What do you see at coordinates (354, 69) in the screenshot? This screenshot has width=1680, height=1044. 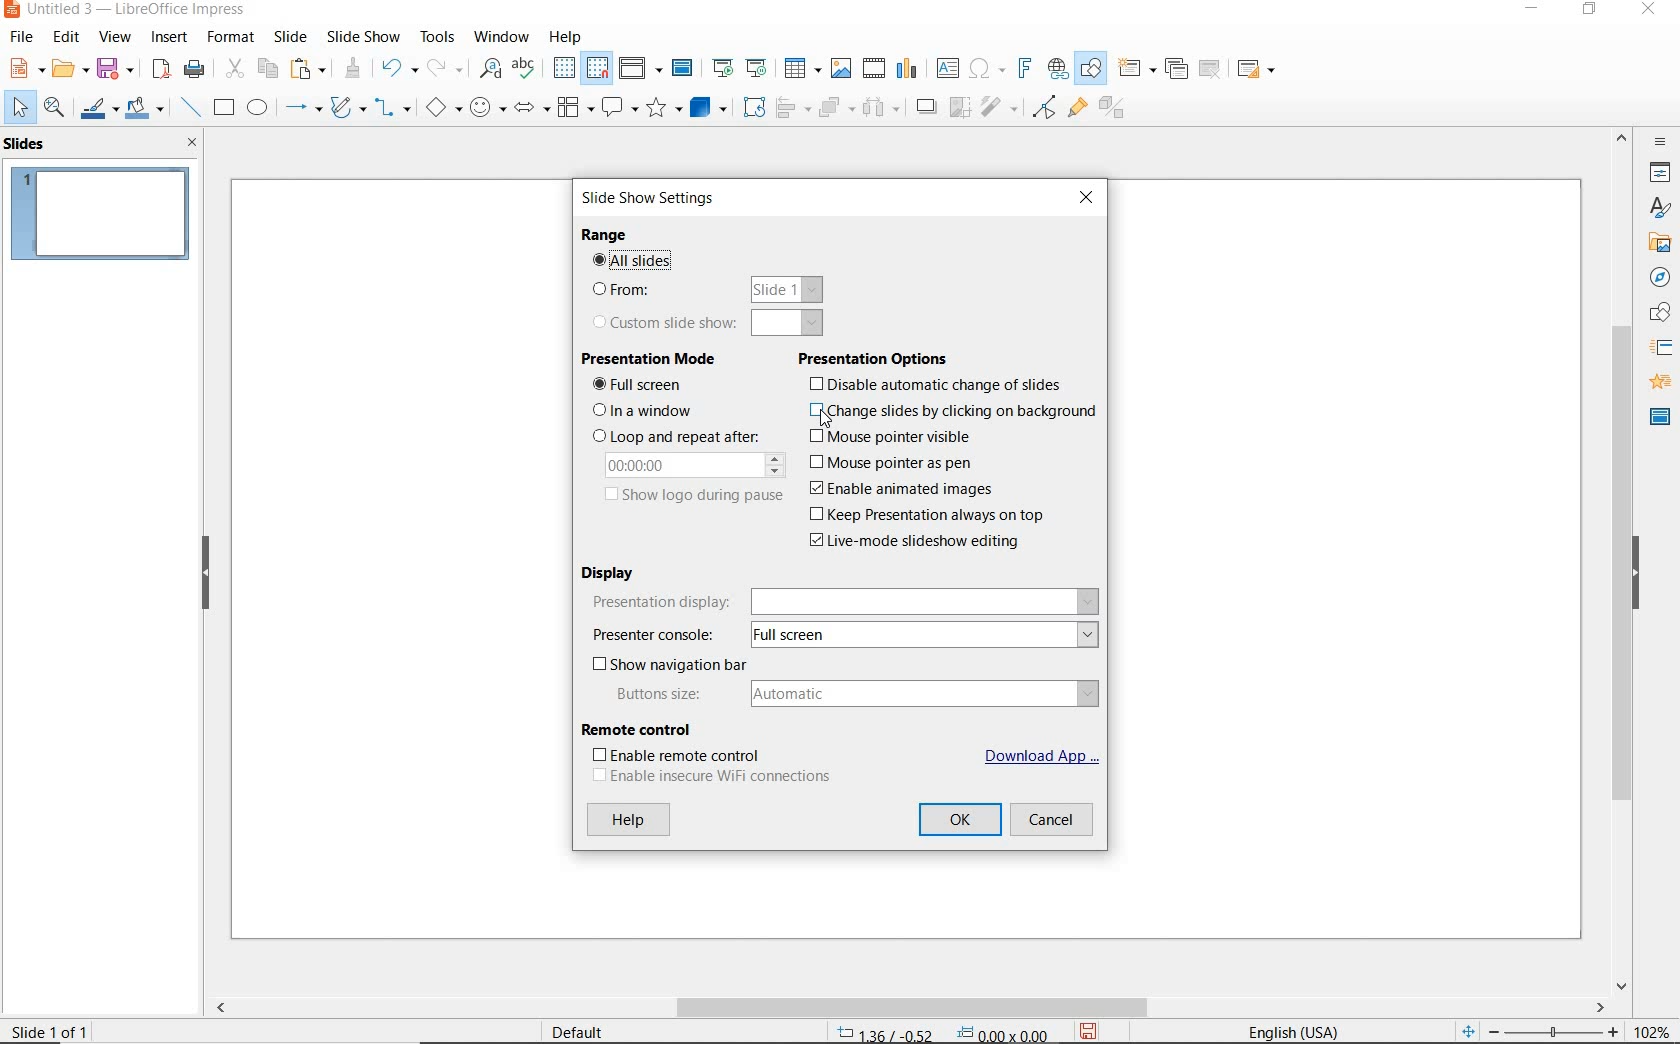 I see `CLONE FORMATTING` at bounding box center [354, 69].